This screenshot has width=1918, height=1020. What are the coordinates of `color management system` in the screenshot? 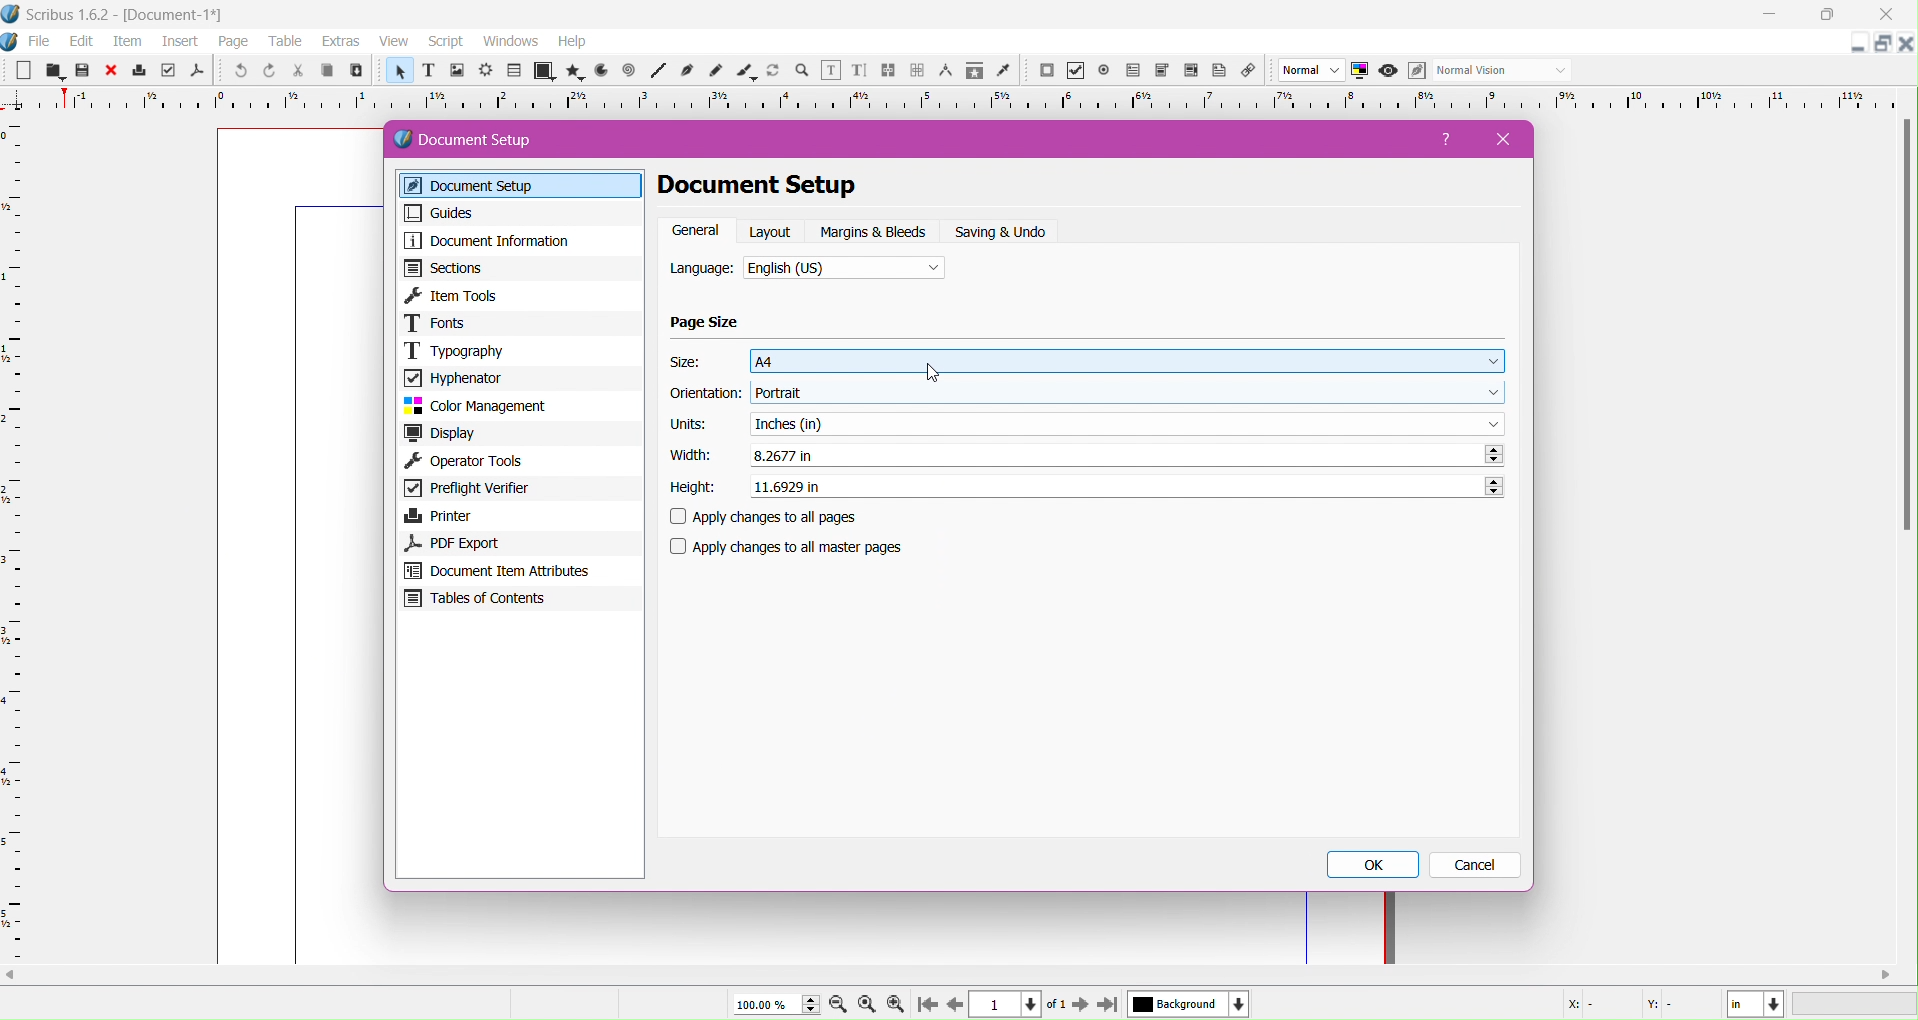 It's located at (1360, 71).